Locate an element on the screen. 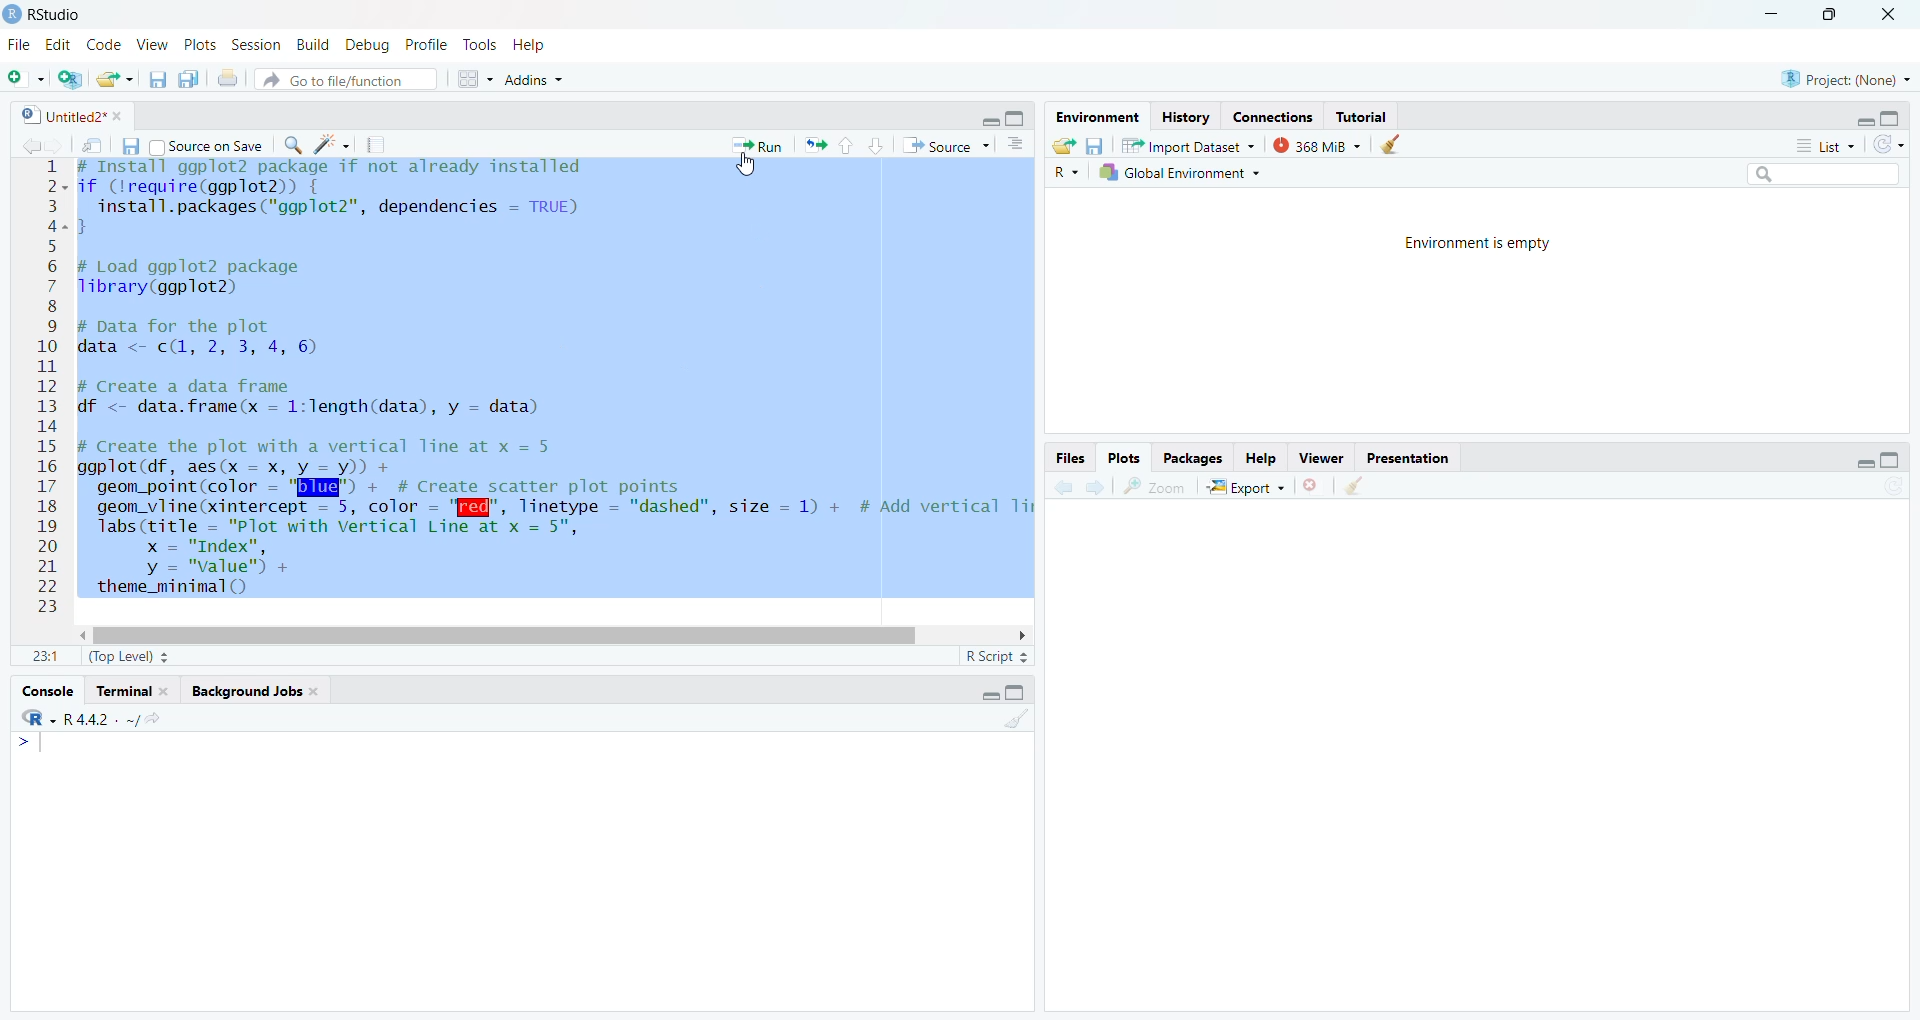 The height and width of the screenshot is (1020, 1920). Help is located at coordinates (537, 44).